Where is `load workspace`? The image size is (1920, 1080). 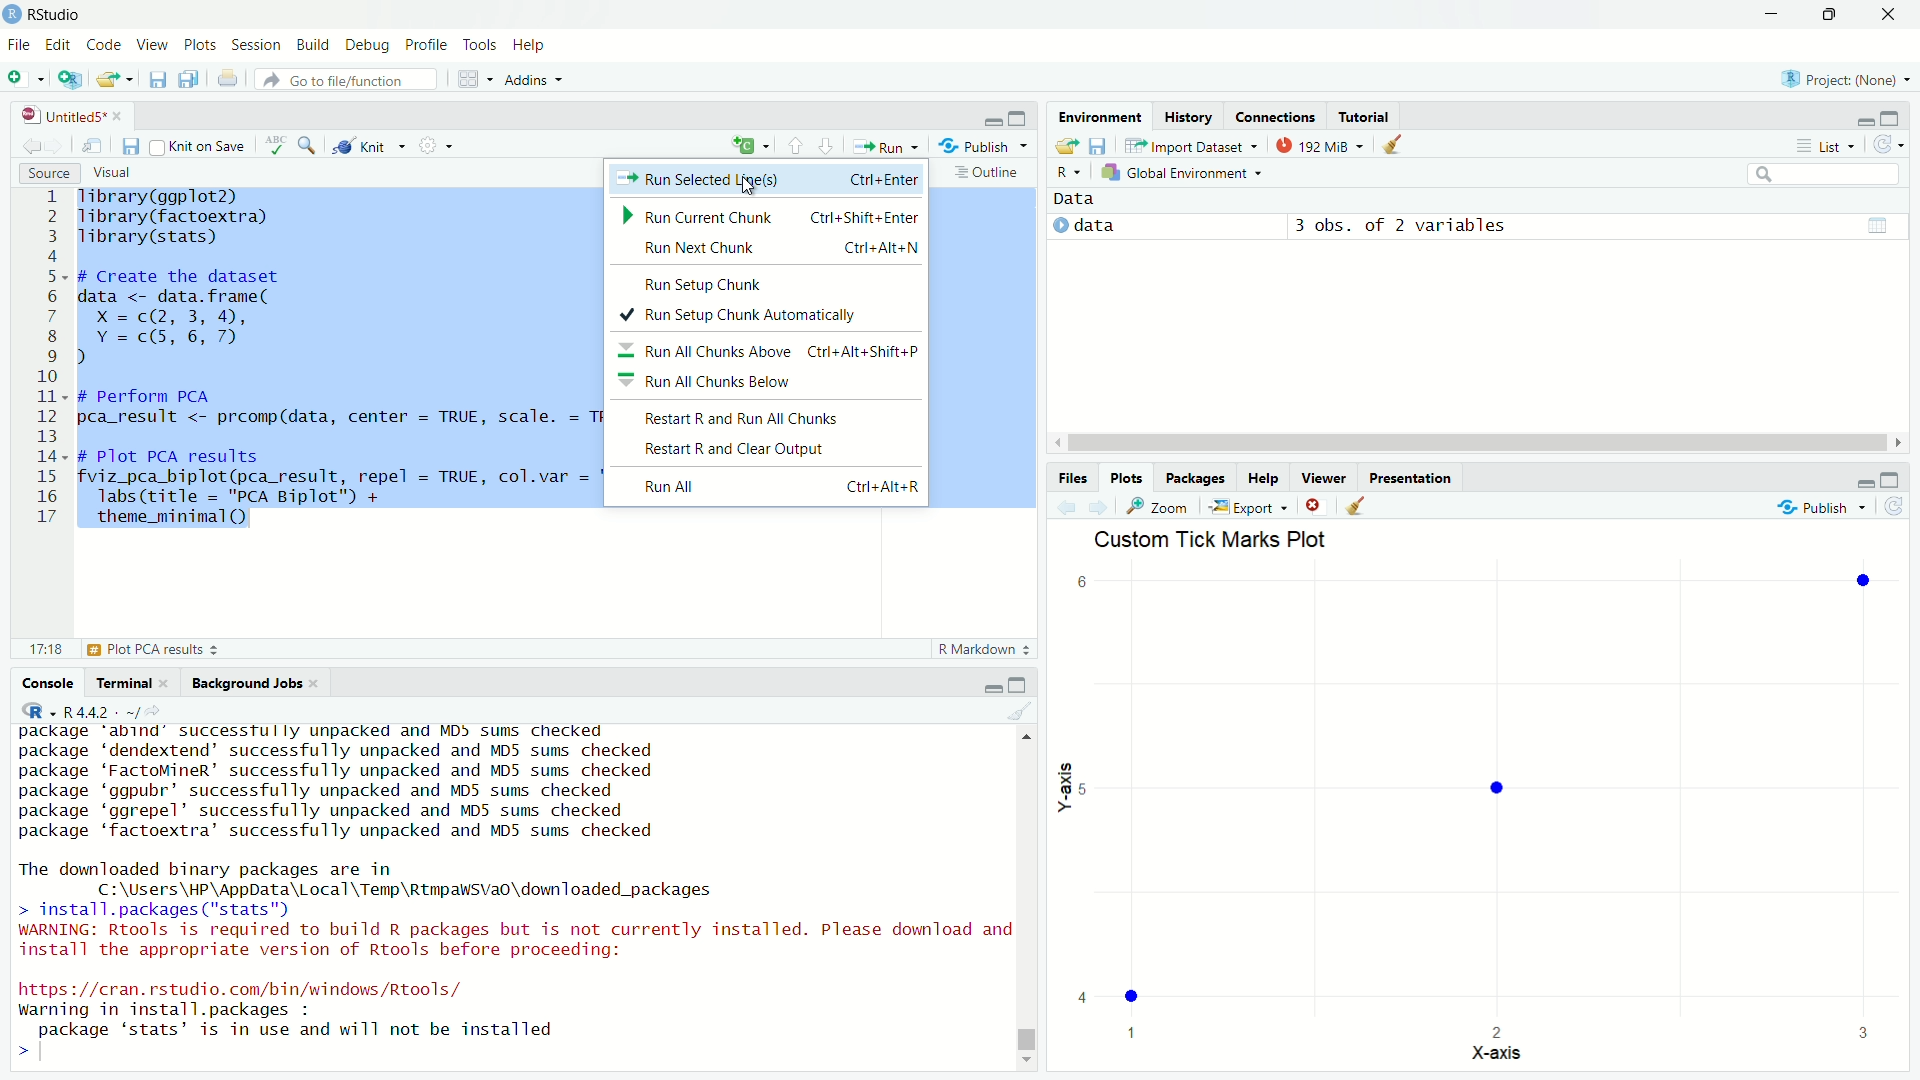
load workspace is located at coordinates (1068, 144).